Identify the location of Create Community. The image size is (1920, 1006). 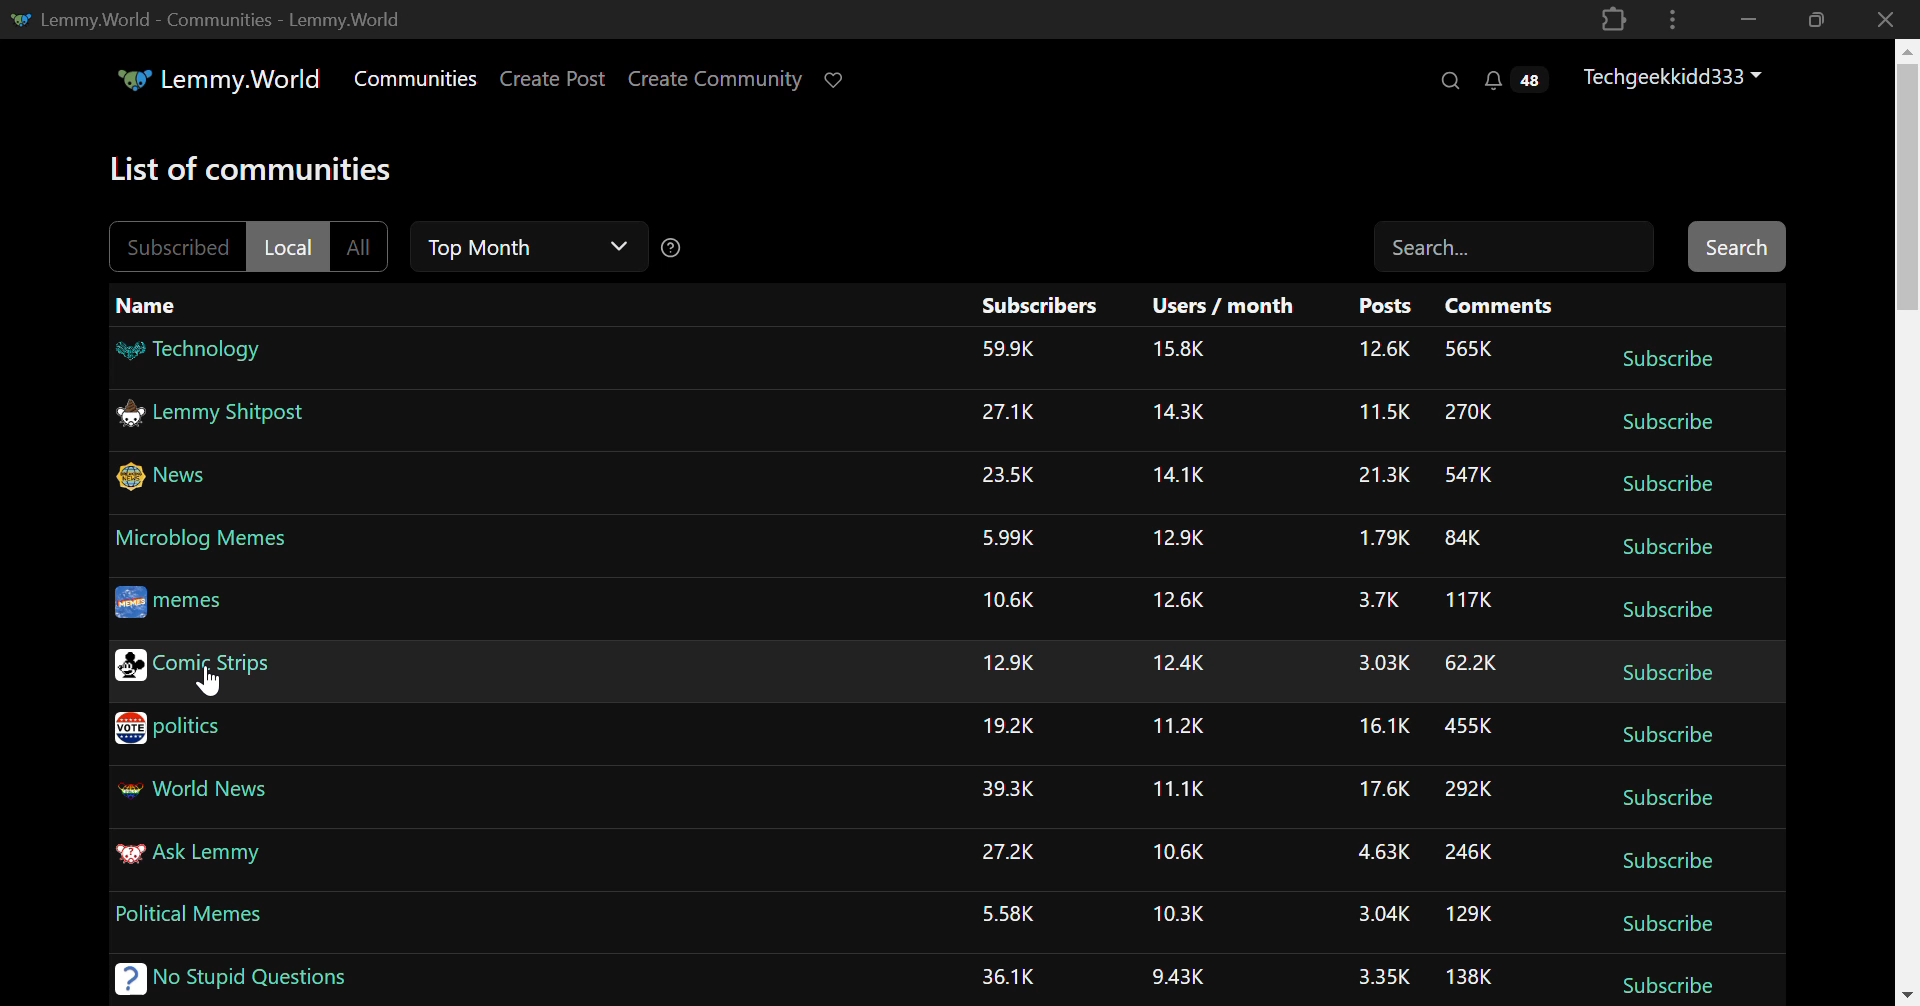
(716, 80).